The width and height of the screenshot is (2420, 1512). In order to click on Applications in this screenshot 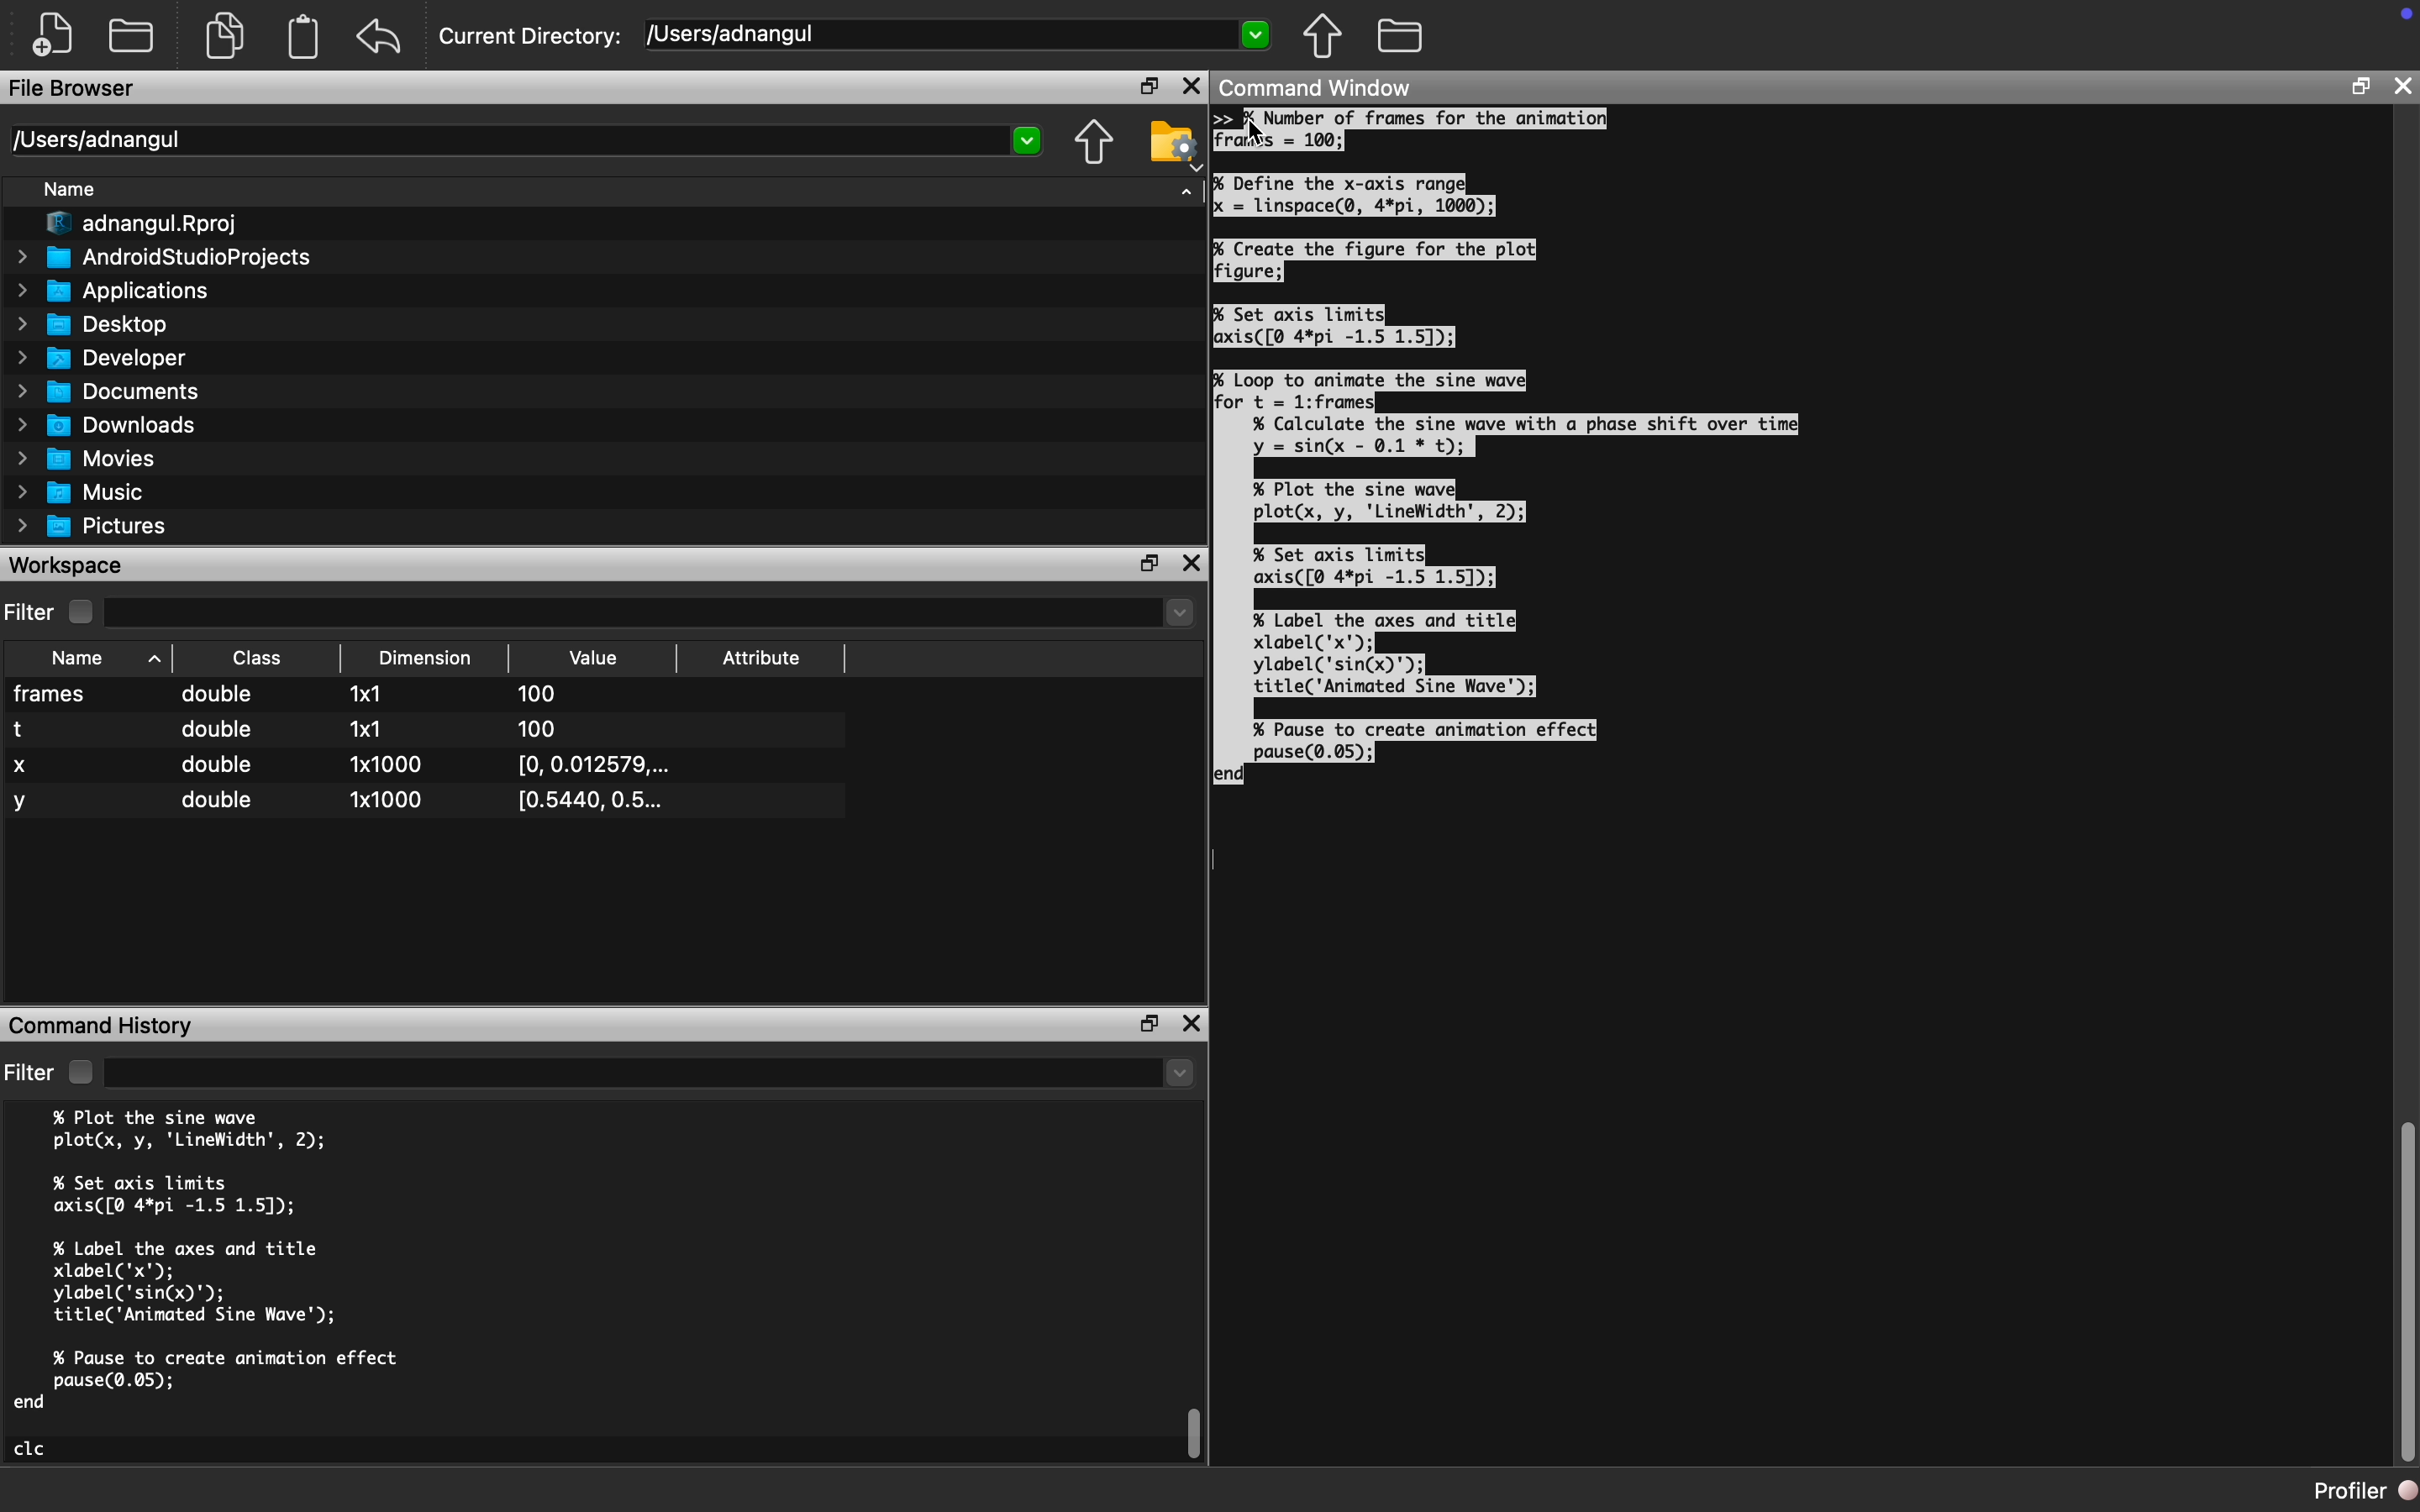, I will do `click(118, 294)`.